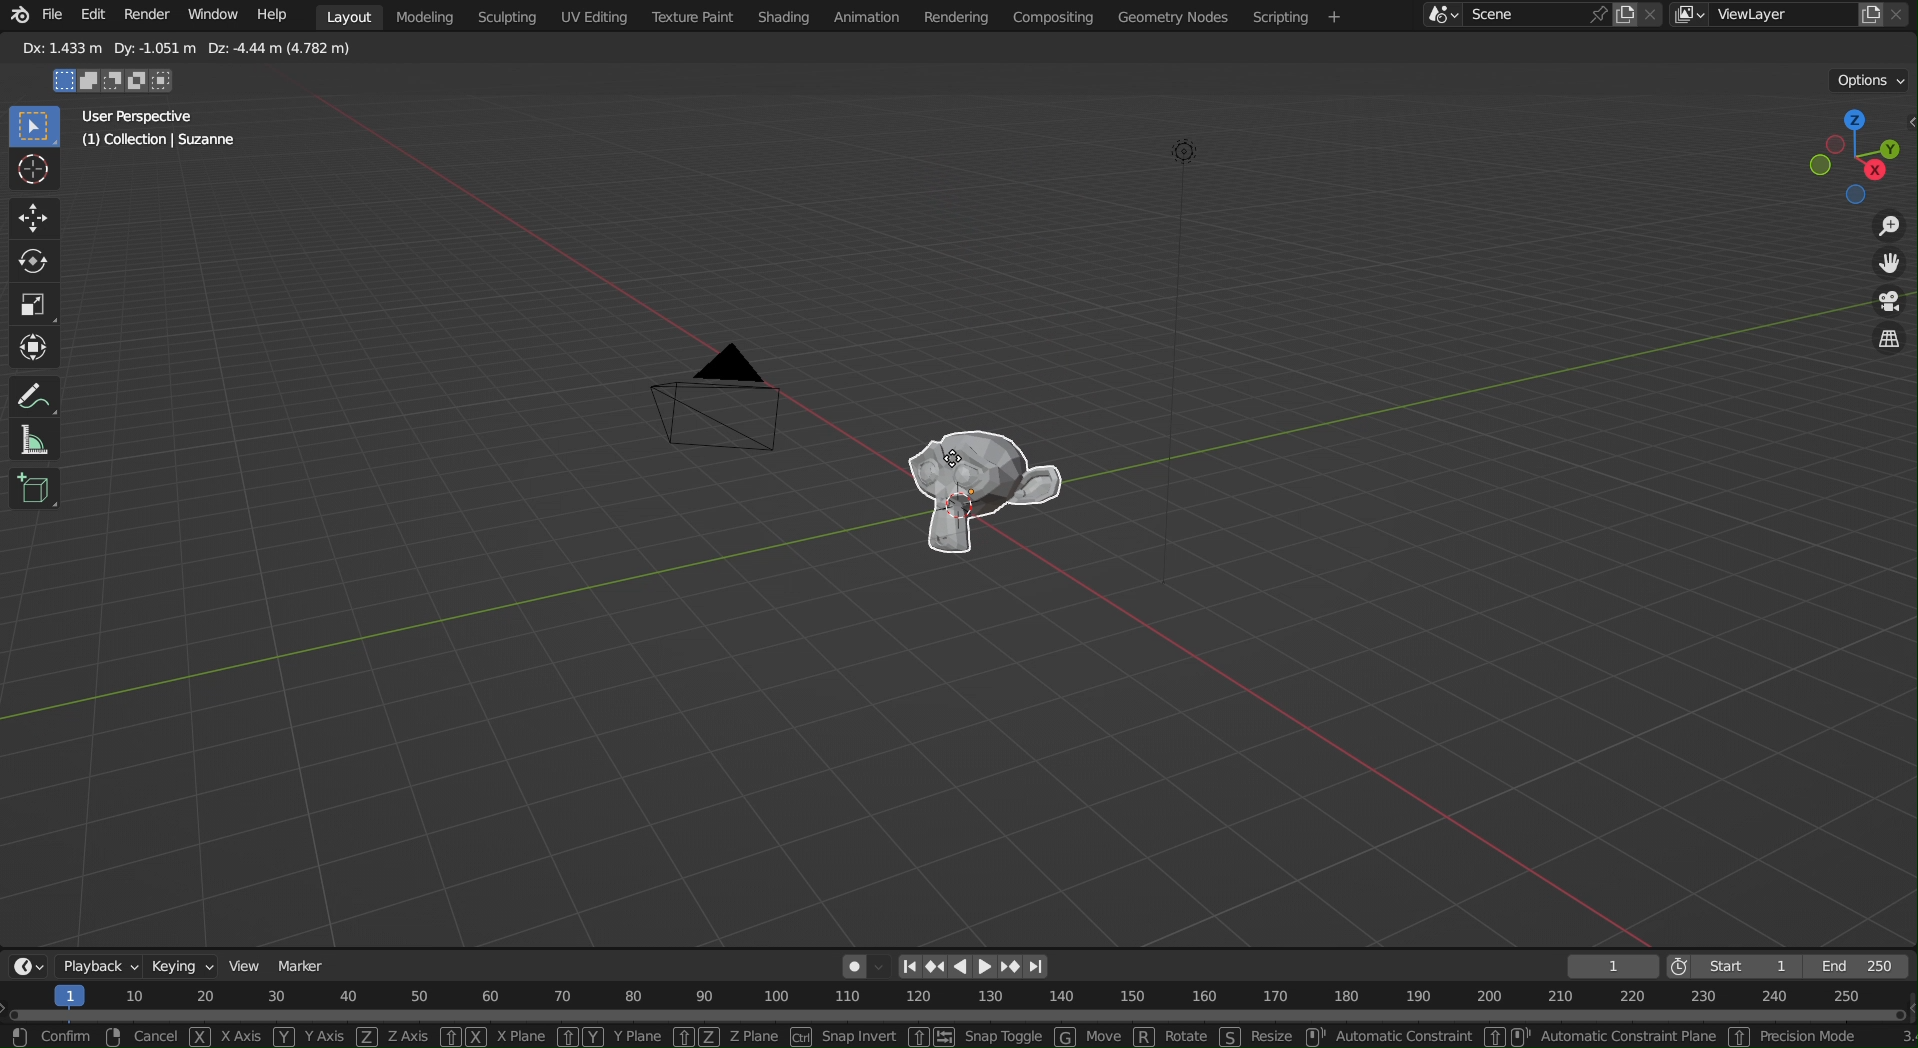 The width and height of the screenshot is (1918, 1048). Describe the element at coordinates (1888, 341) in the screenshot. I see `Toggle View` at that location.